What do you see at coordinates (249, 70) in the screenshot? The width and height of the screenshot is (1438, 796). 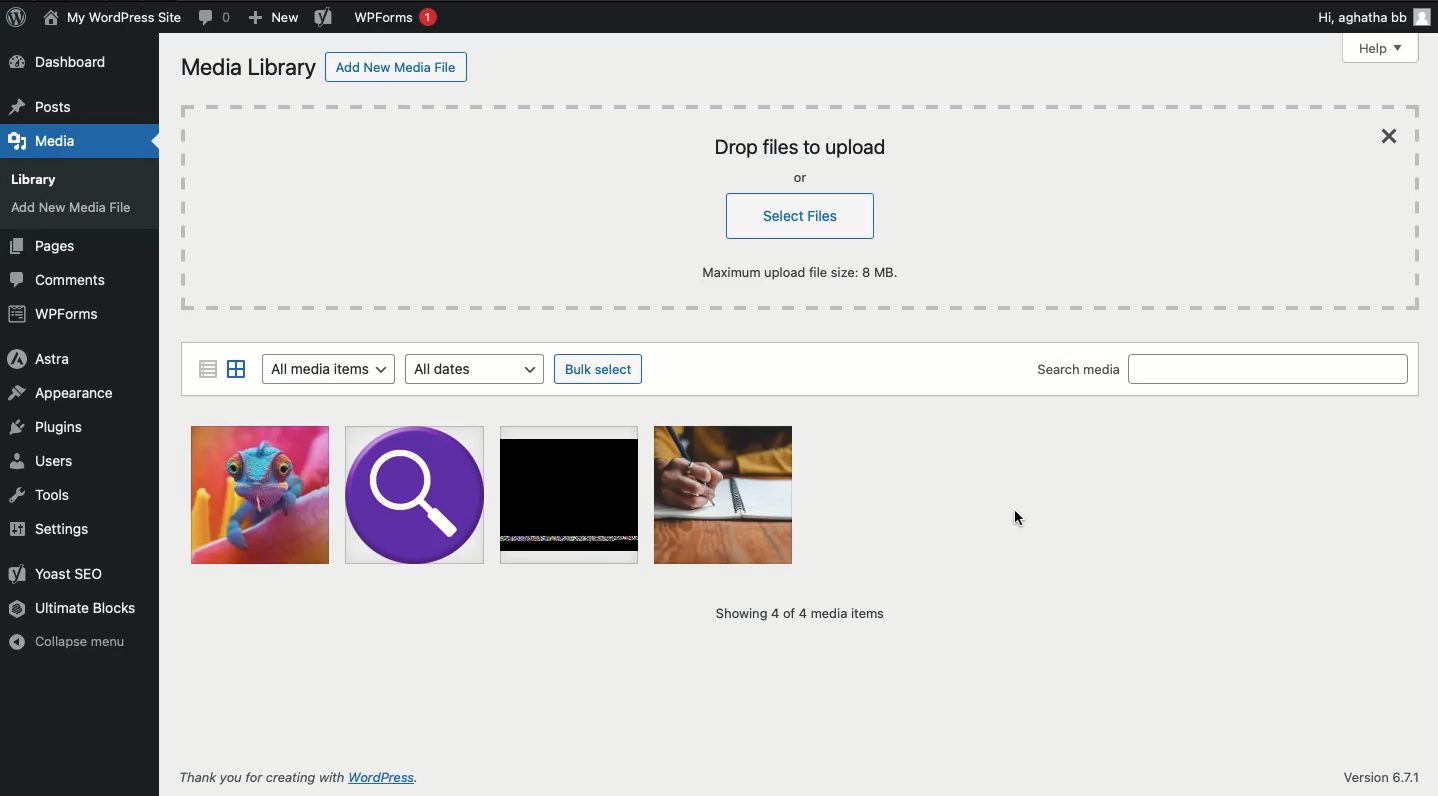 I see `Media library` at bounding box center [249, 70].